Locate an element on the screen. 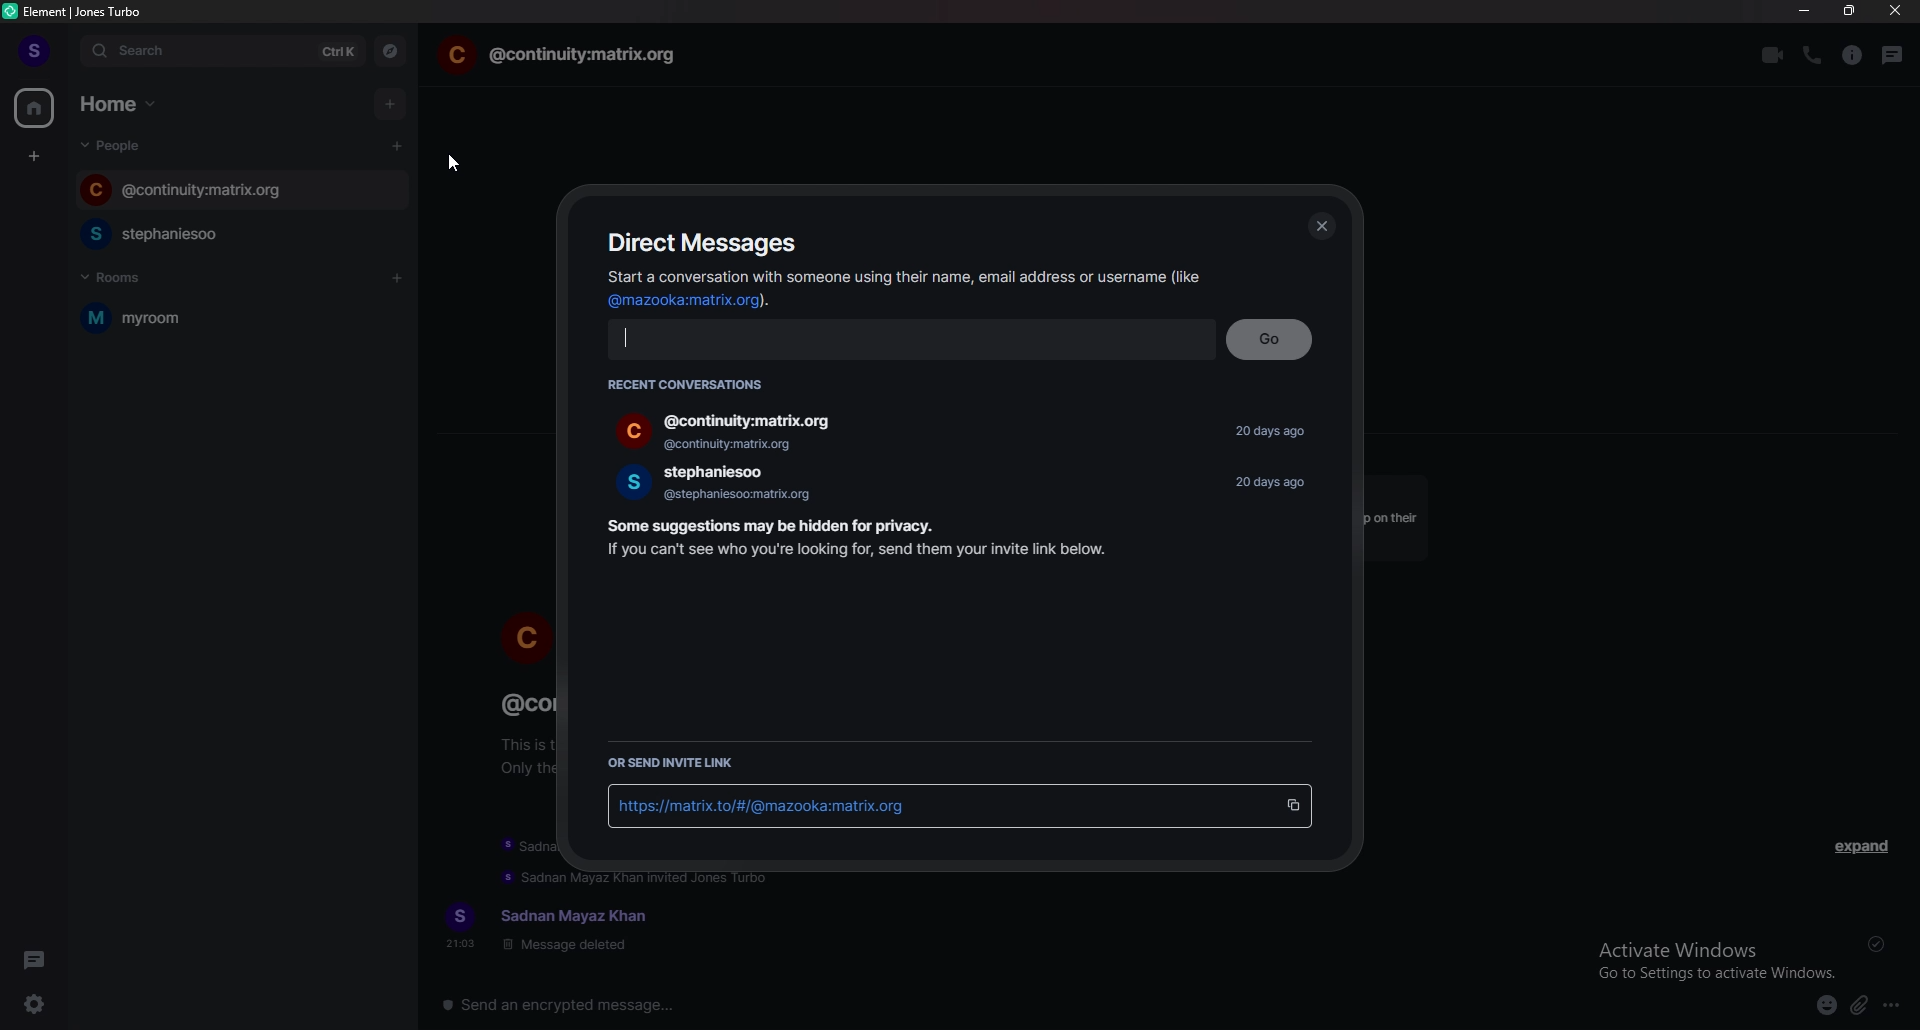  link is located at coordinates (782, 804).